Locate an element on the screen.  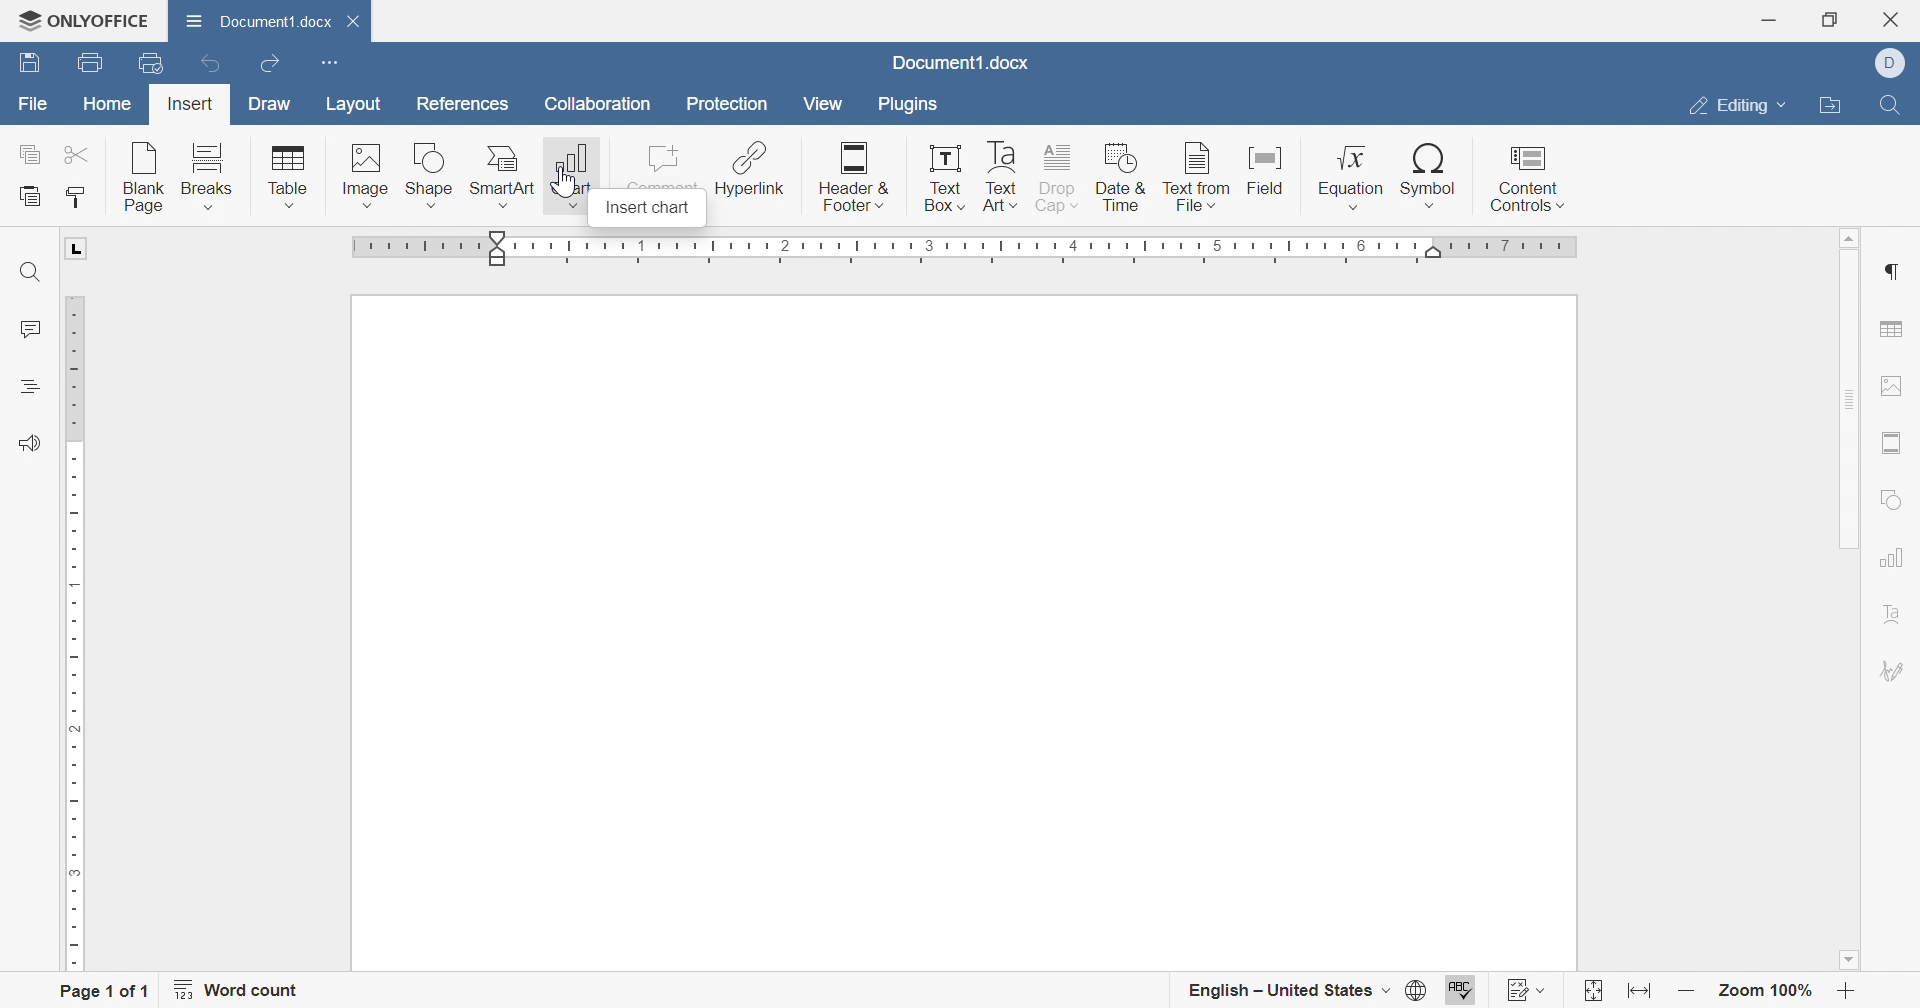
Delete is located at coordinates (358, 26).